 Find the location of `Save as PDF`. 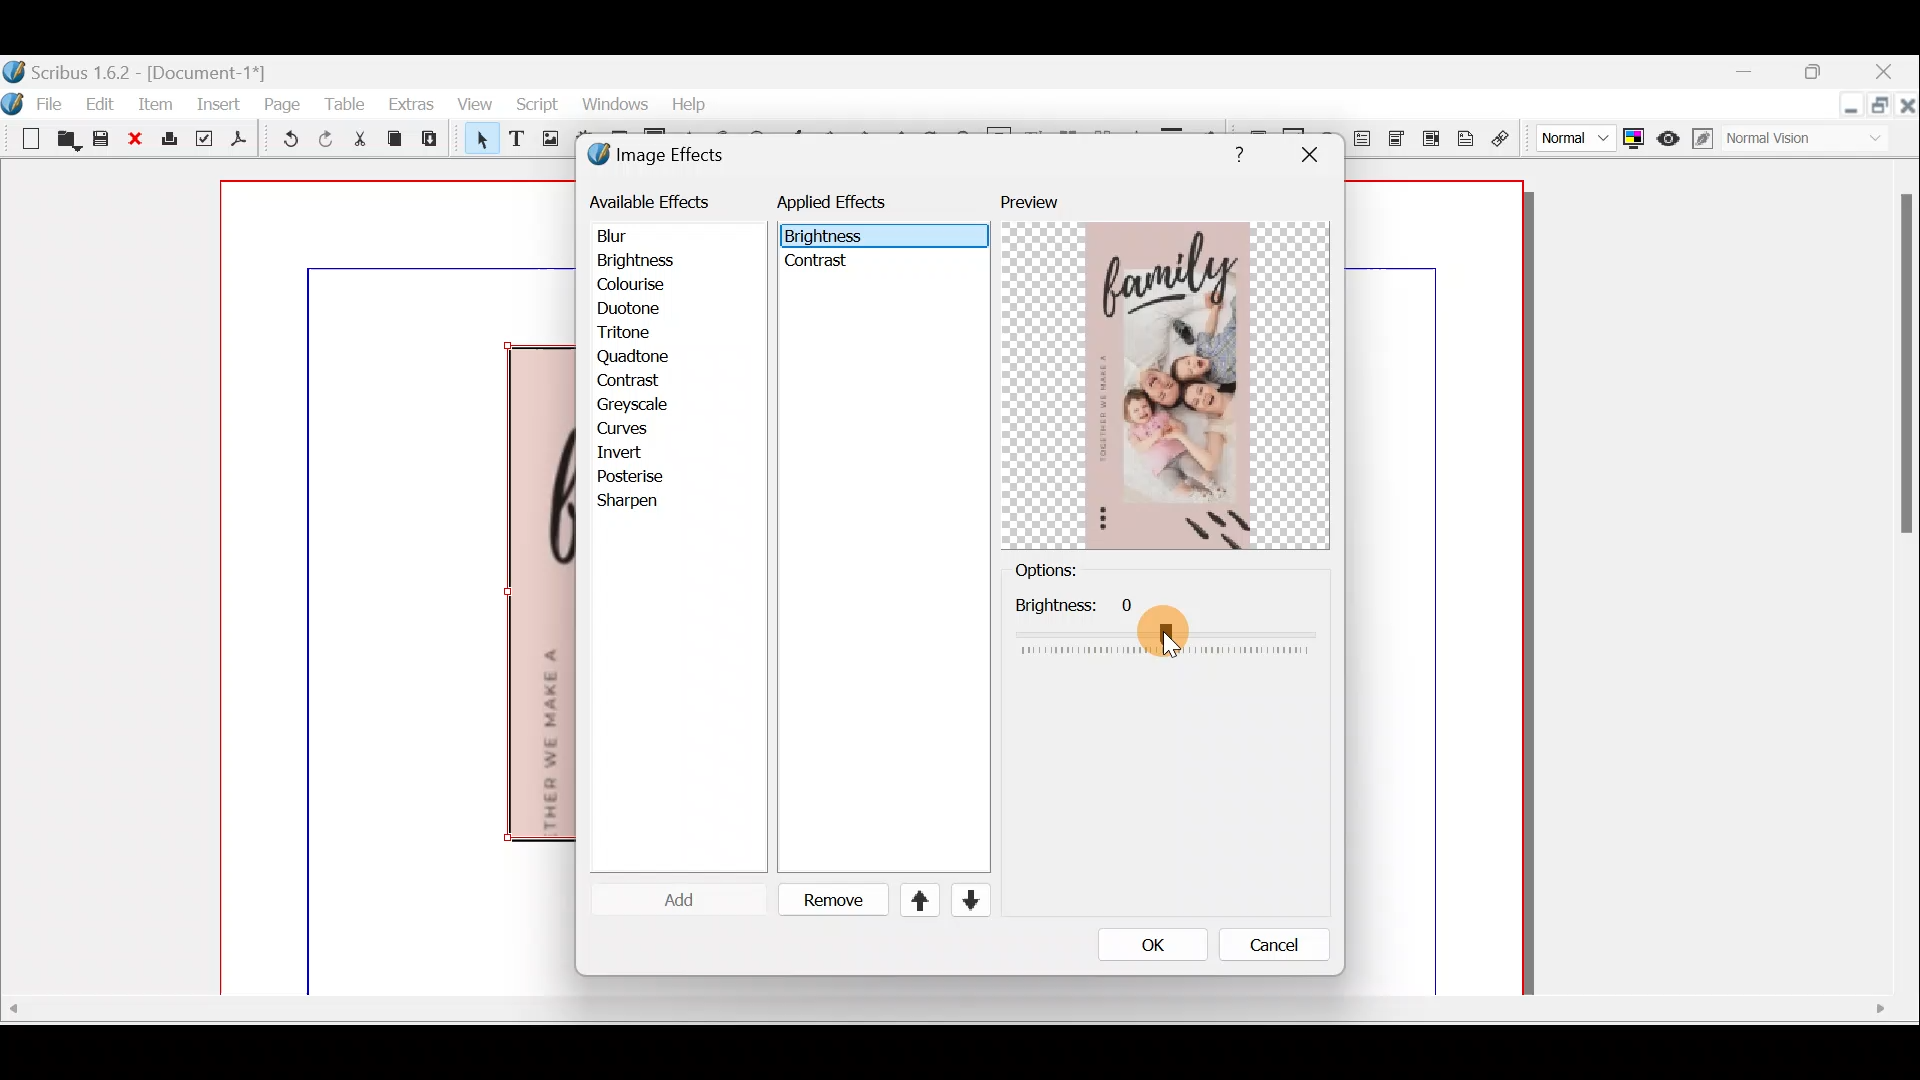

Save as PDF is located at coordinates (236, 142).